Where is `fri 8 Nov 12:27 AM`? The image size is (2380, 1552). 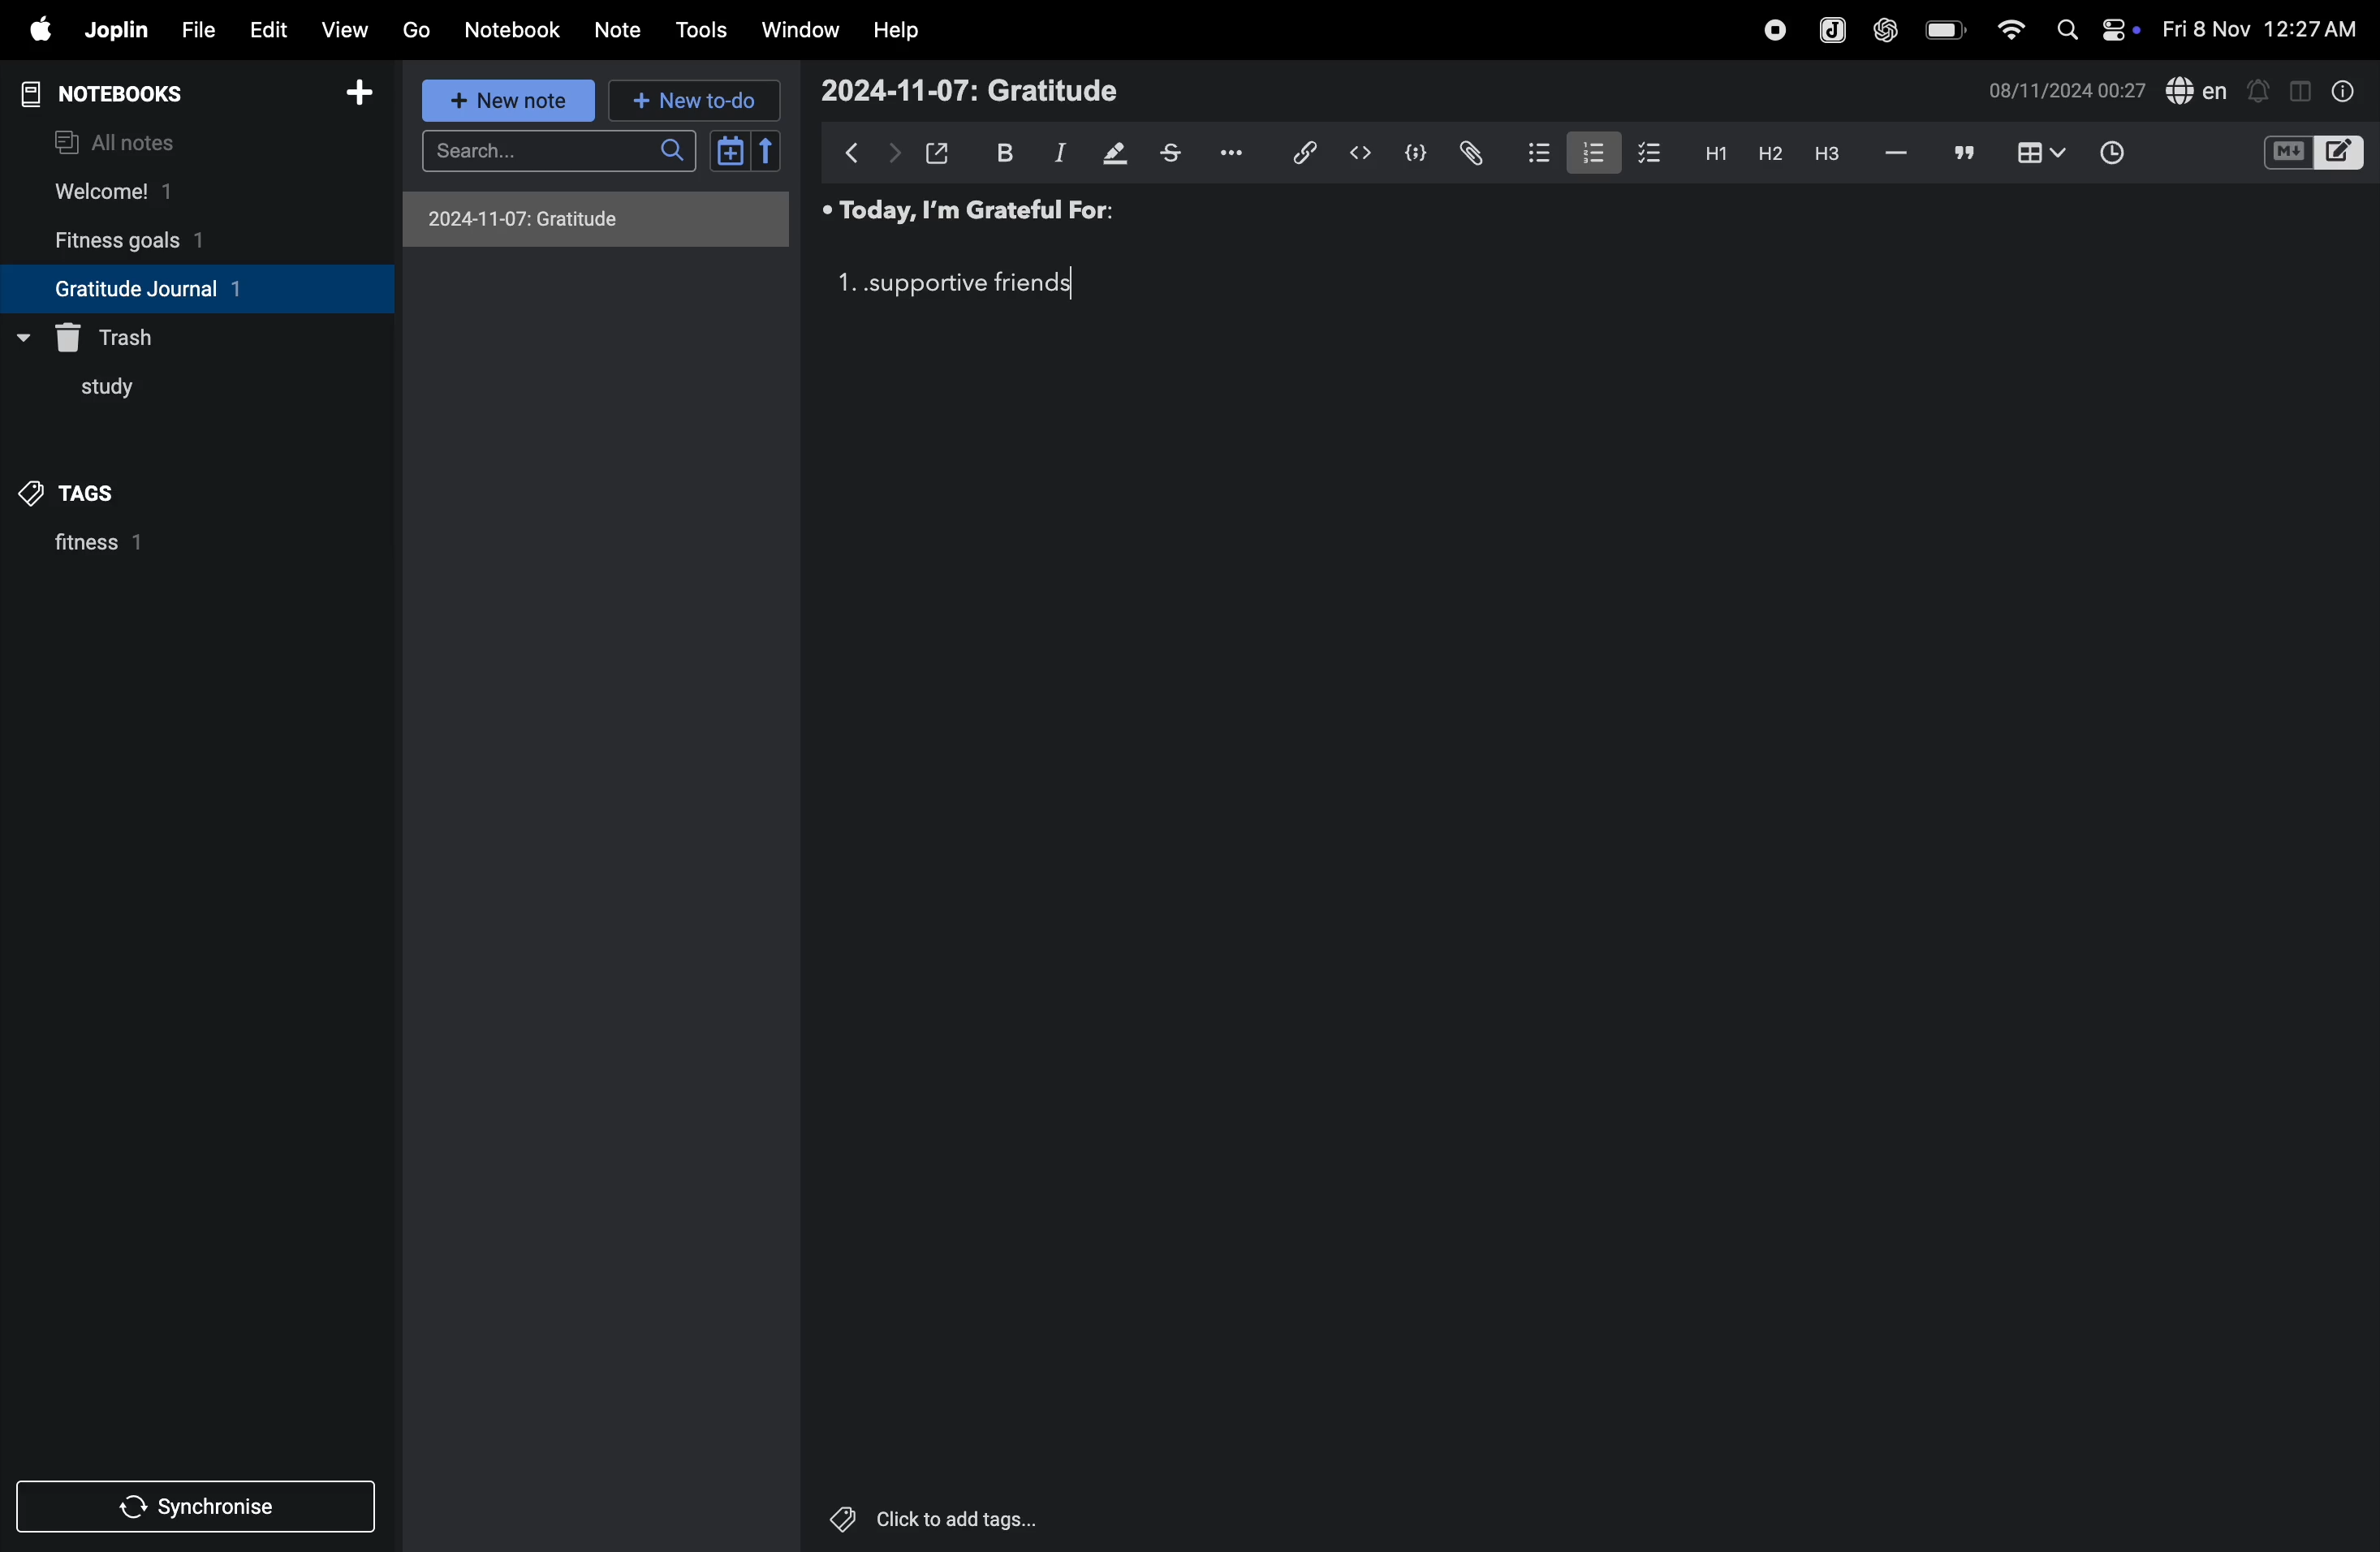 fri 8 Nov 12:27 AM is located at coordinates (2260, 26).